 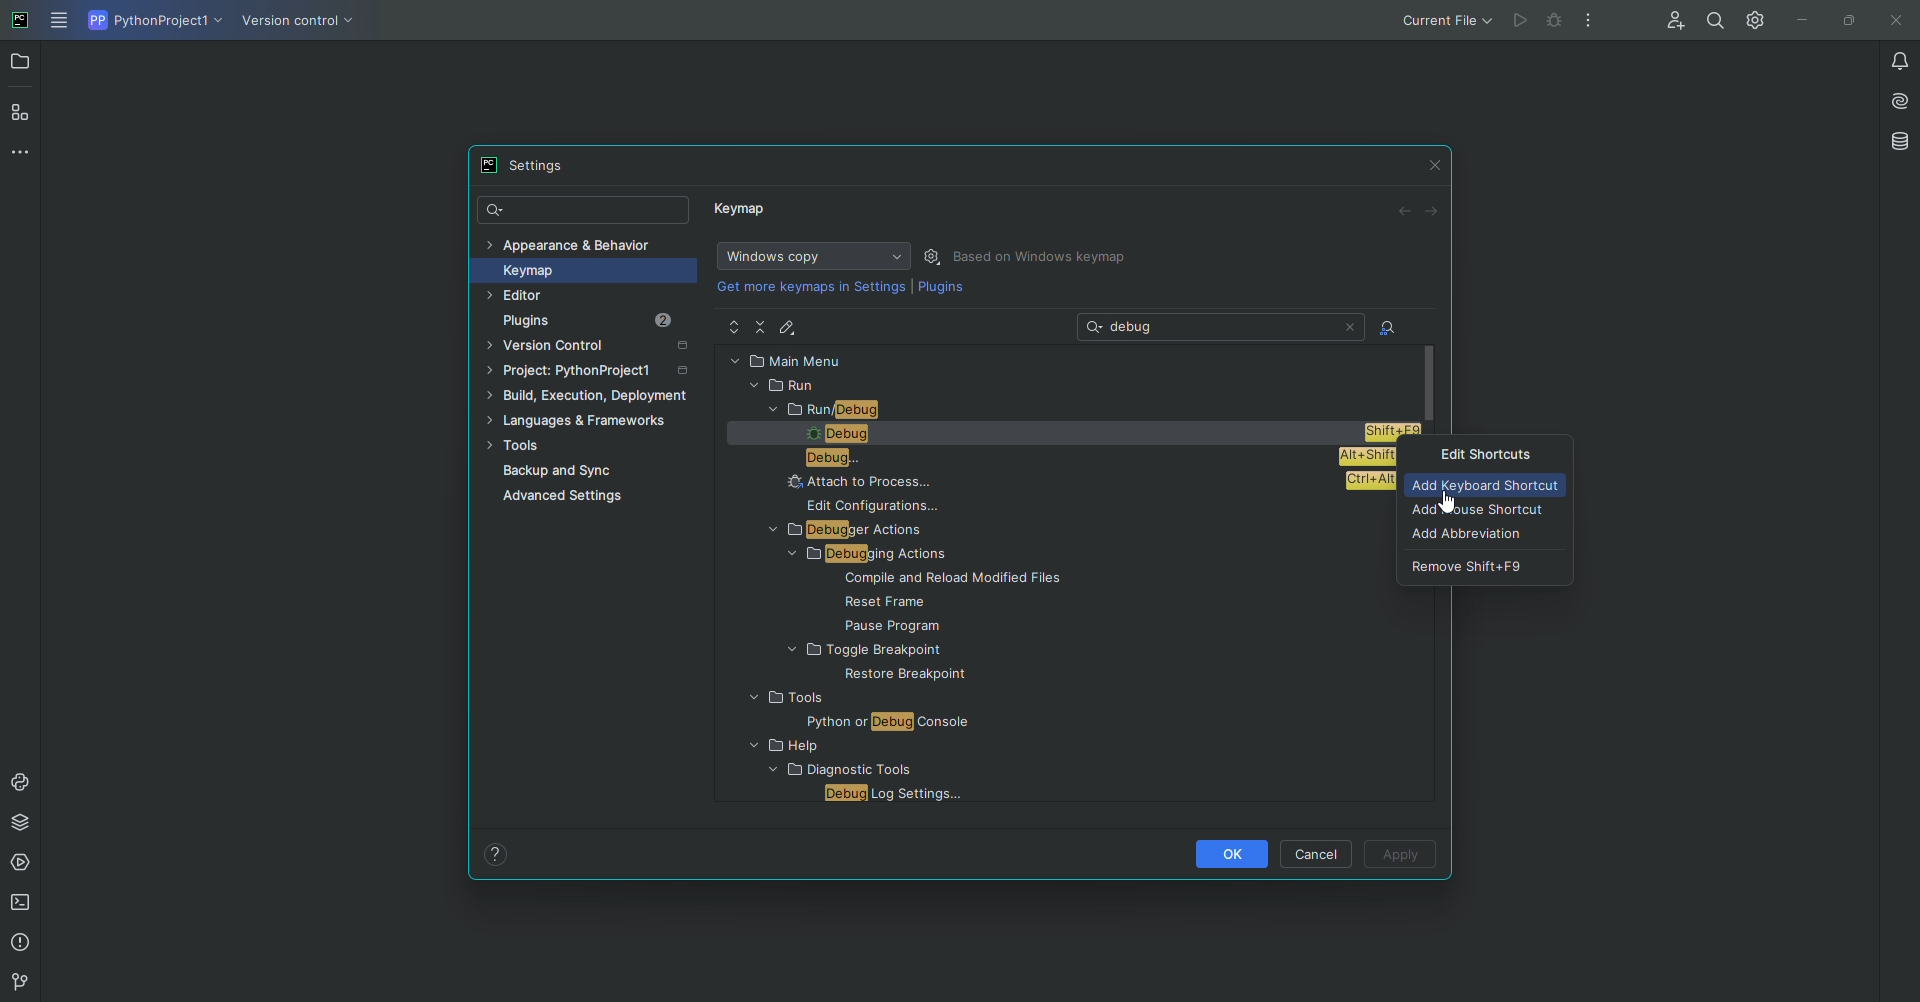 I want to click on Restore, so click(x=1844, y=19).